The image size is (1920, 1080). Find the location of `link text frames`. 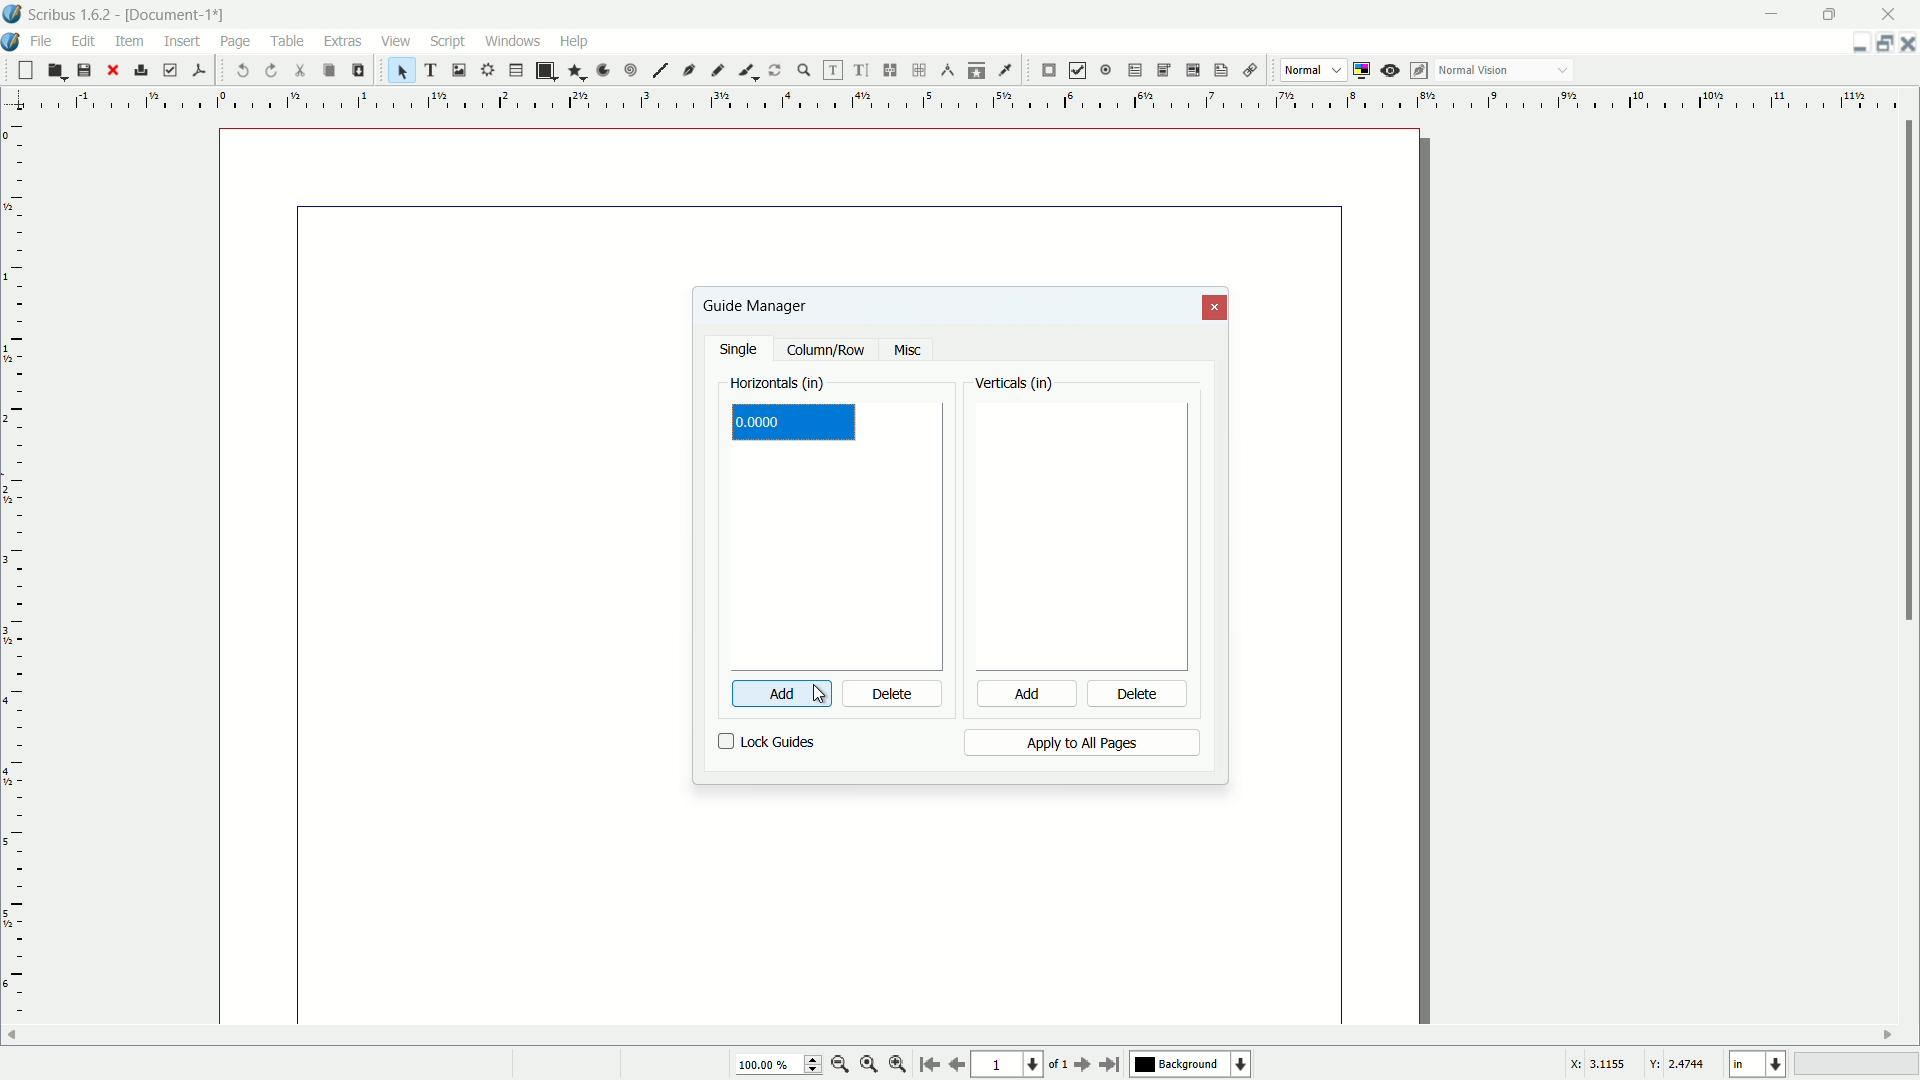

link text frames is located at coordinates (891, 70).